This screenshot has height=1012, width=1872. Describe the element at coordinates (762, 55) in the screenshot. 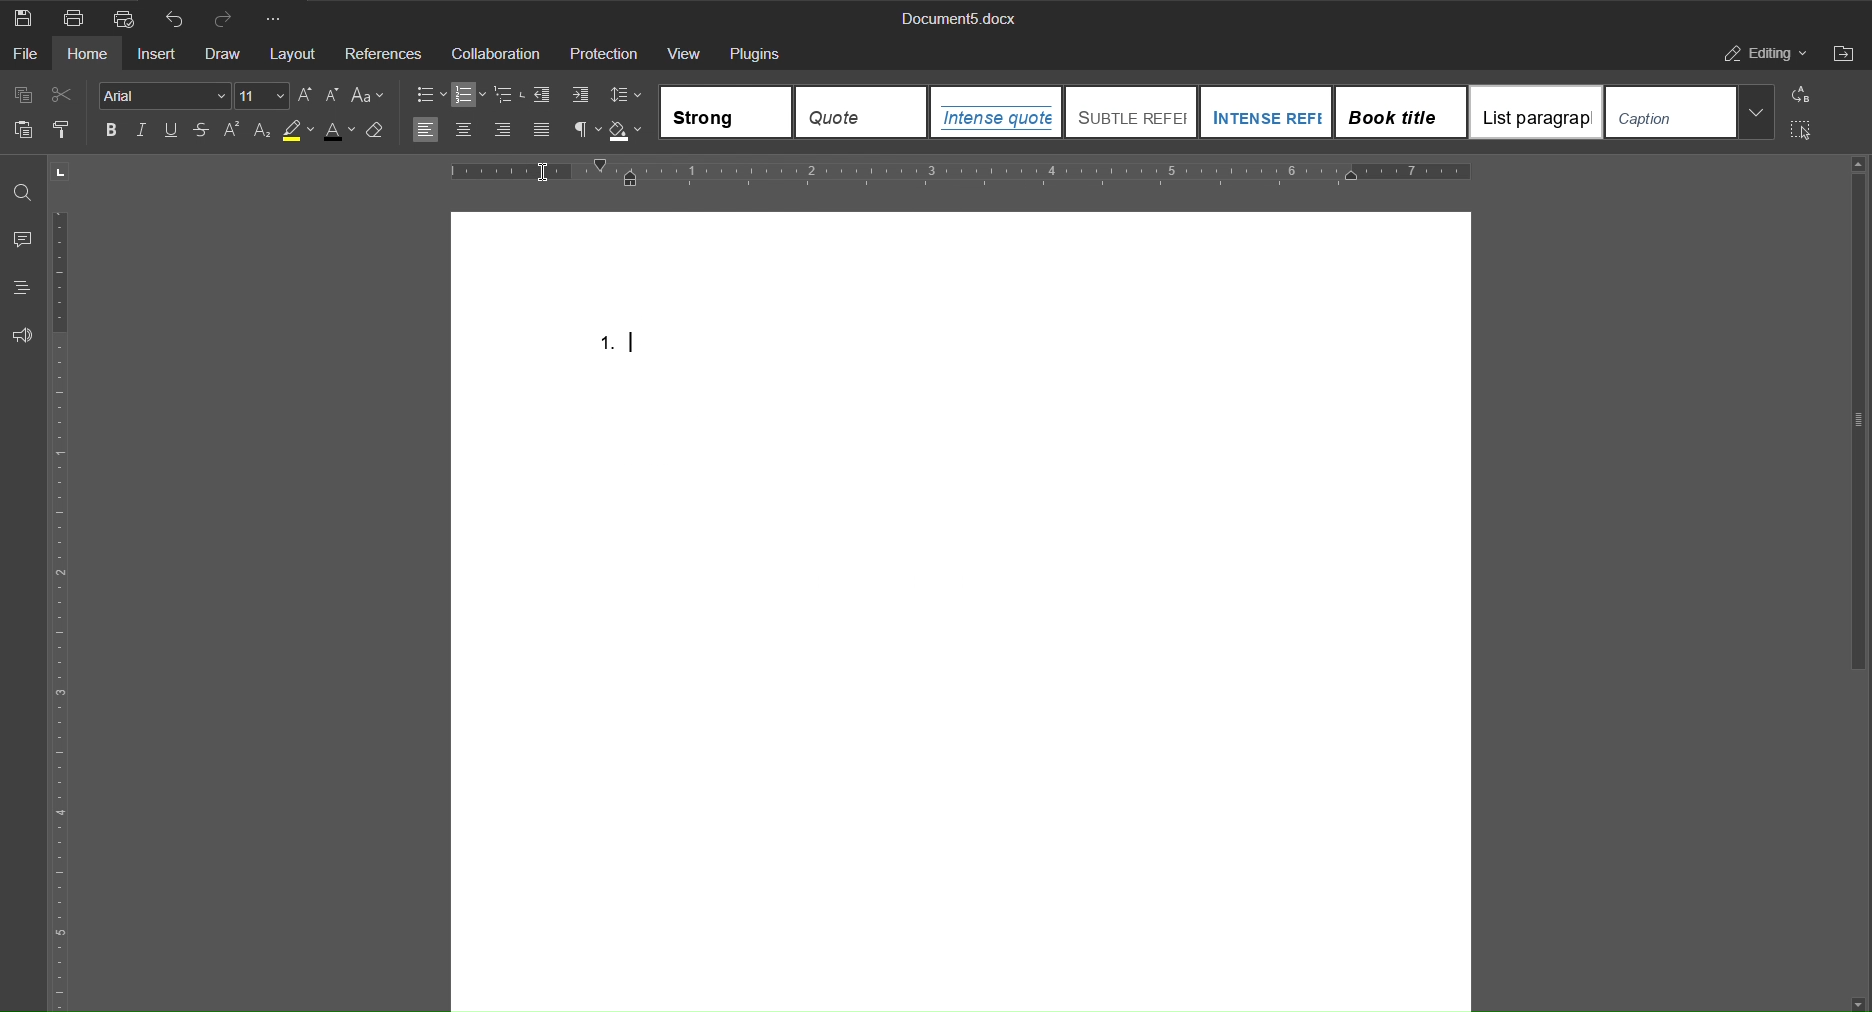

I see `Plugins` at that location.